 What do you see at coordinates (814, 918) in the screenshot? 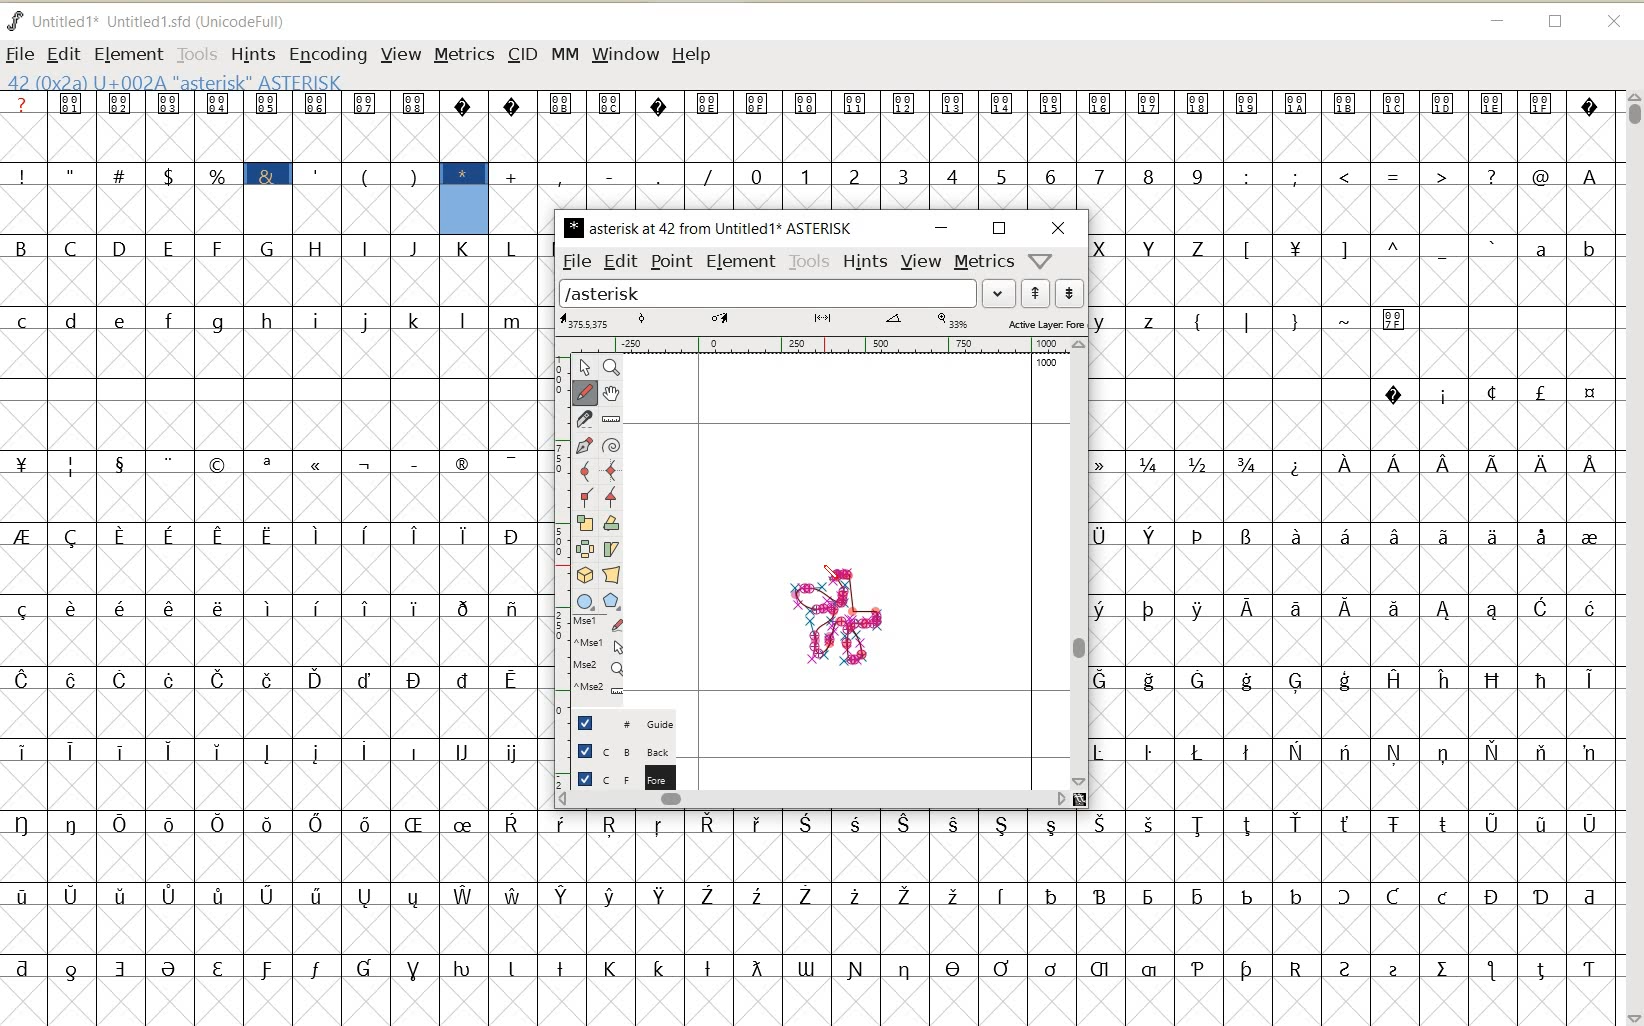
I see `GLYPHY CHARACTERS` at bounding box center [814, 918].